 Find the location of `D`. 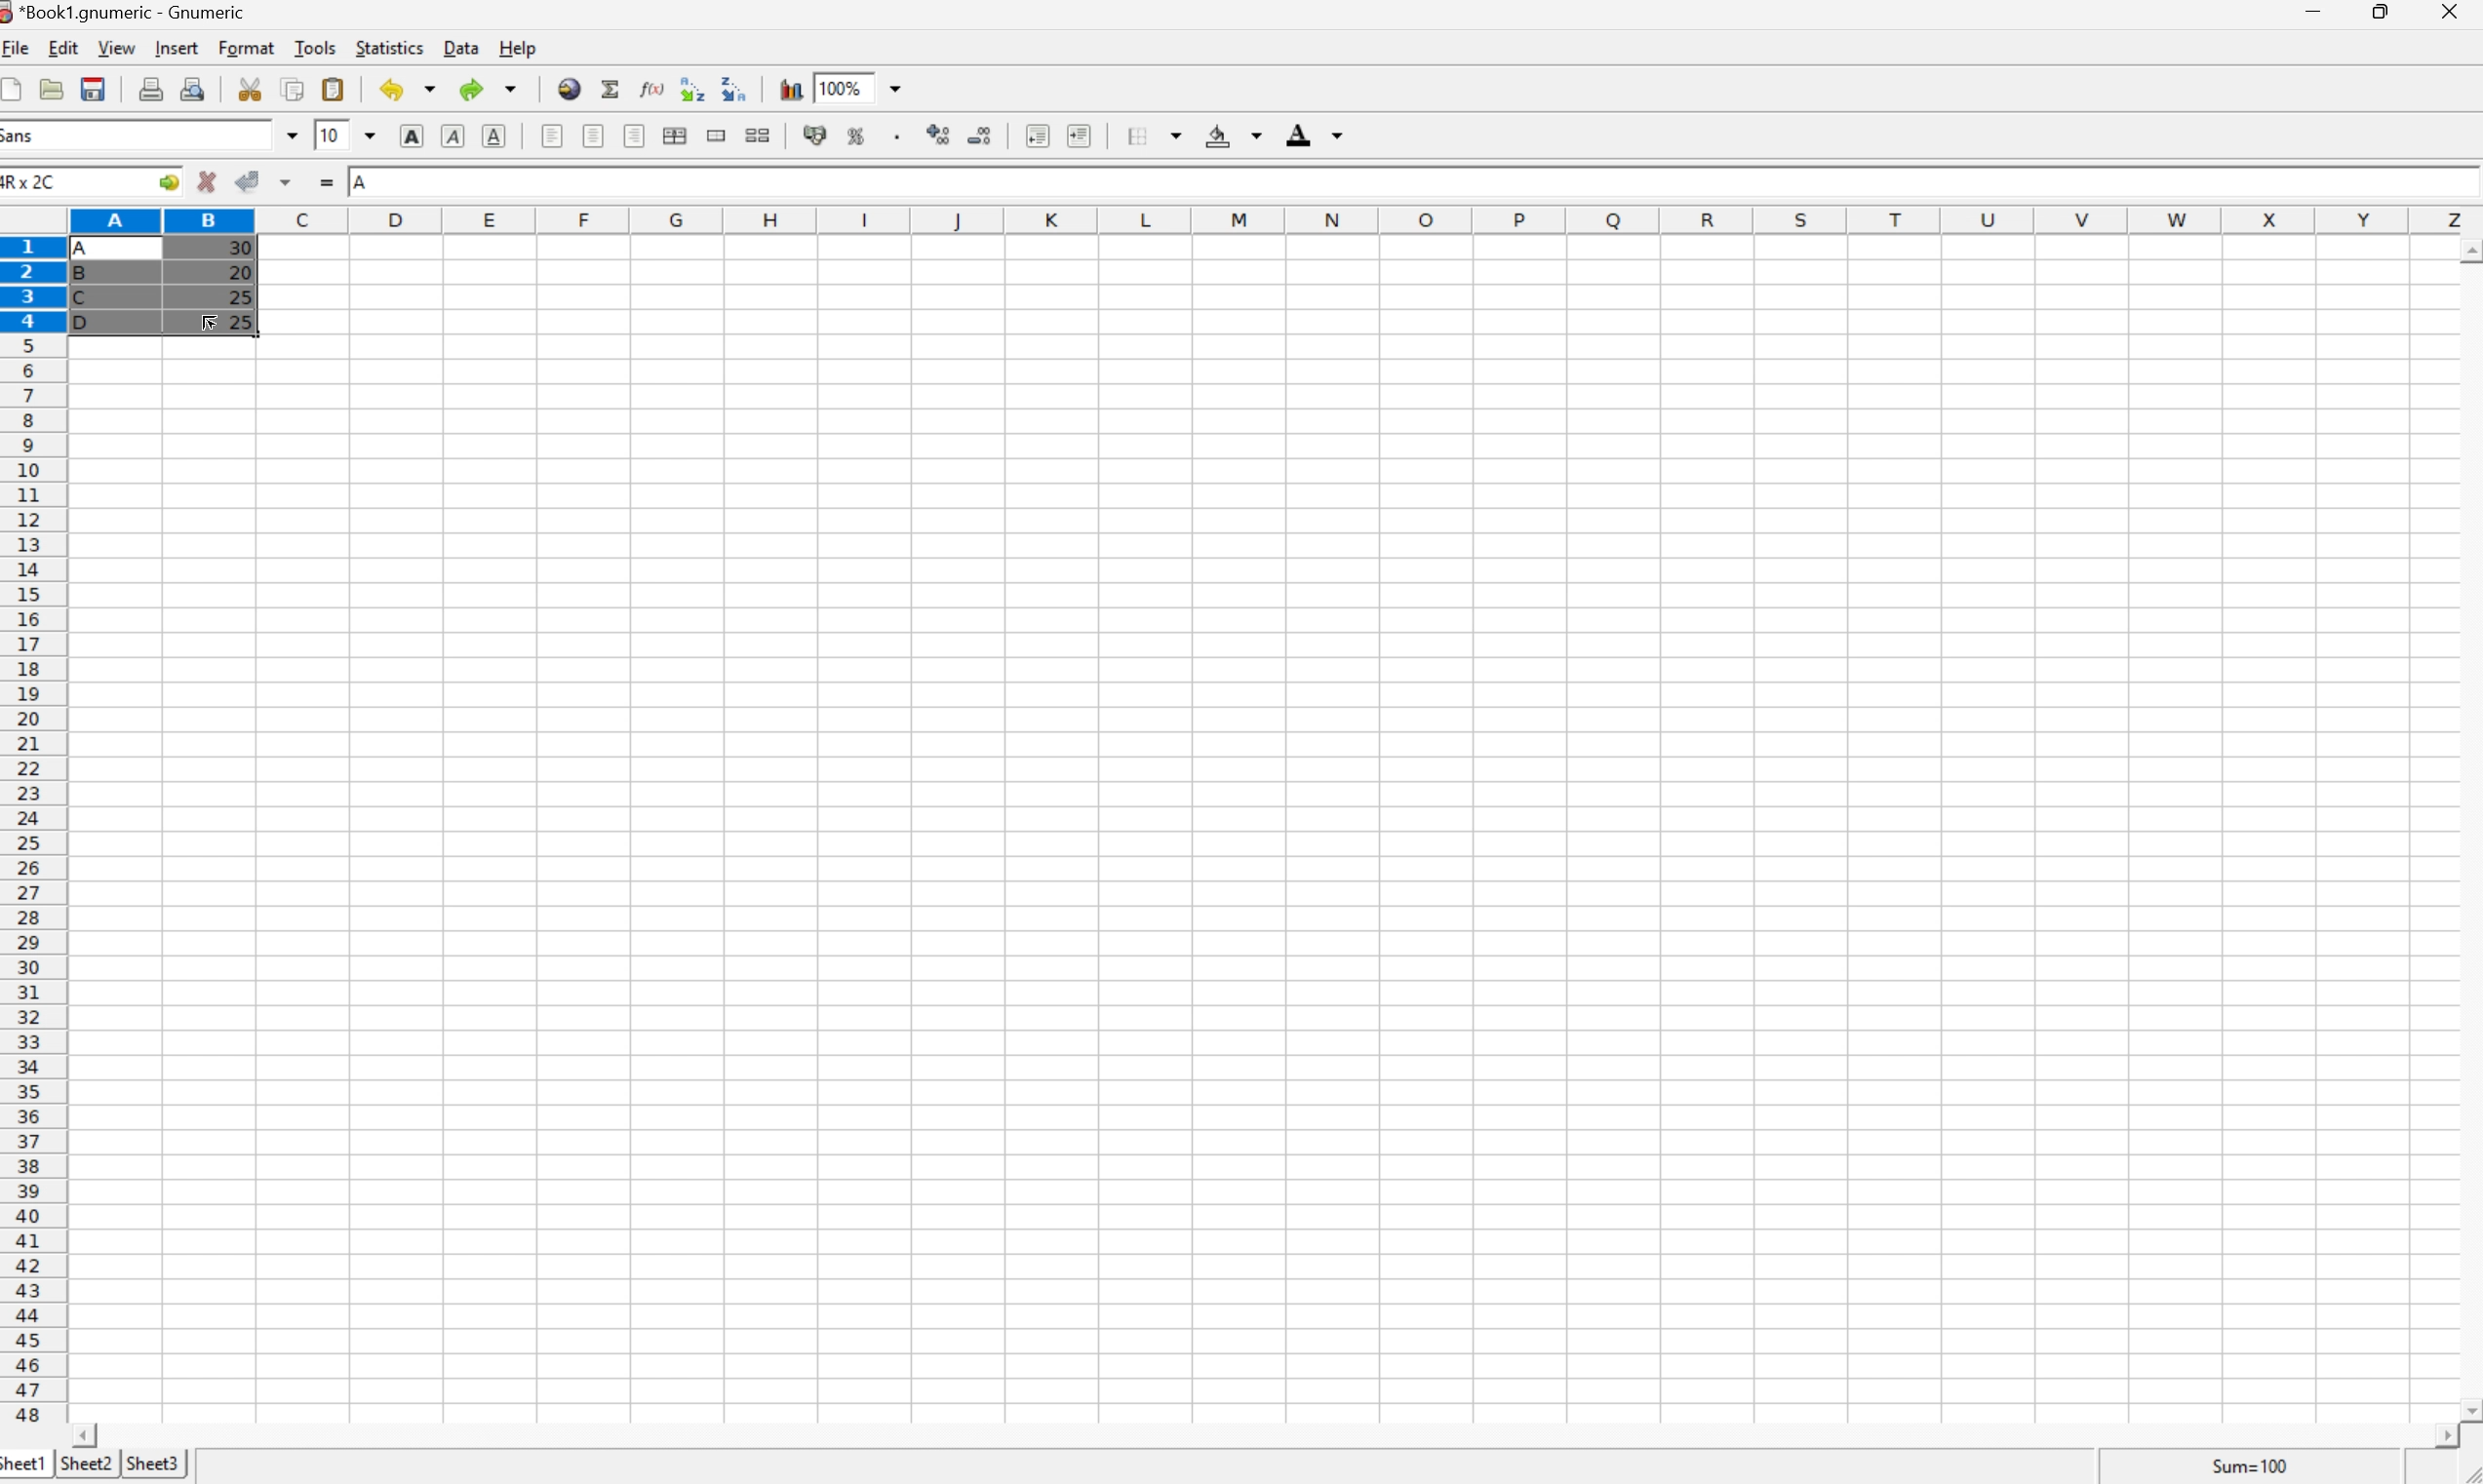

D is located at coordinates (89, 322).